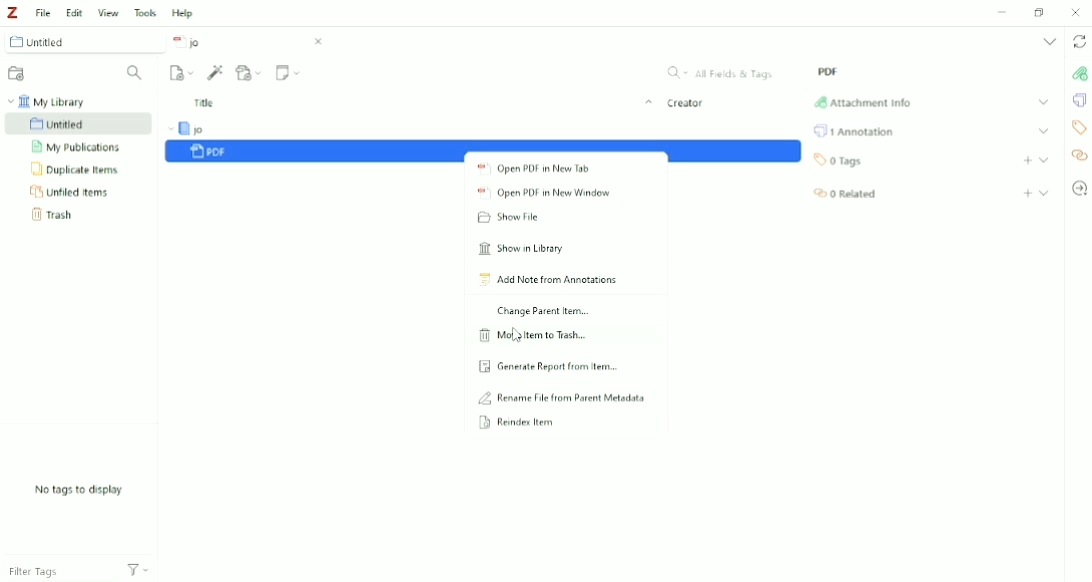  What do you see at coordinates (287, 73) in the screenshot?
I see `New Note` at bounding box center [287, 73].